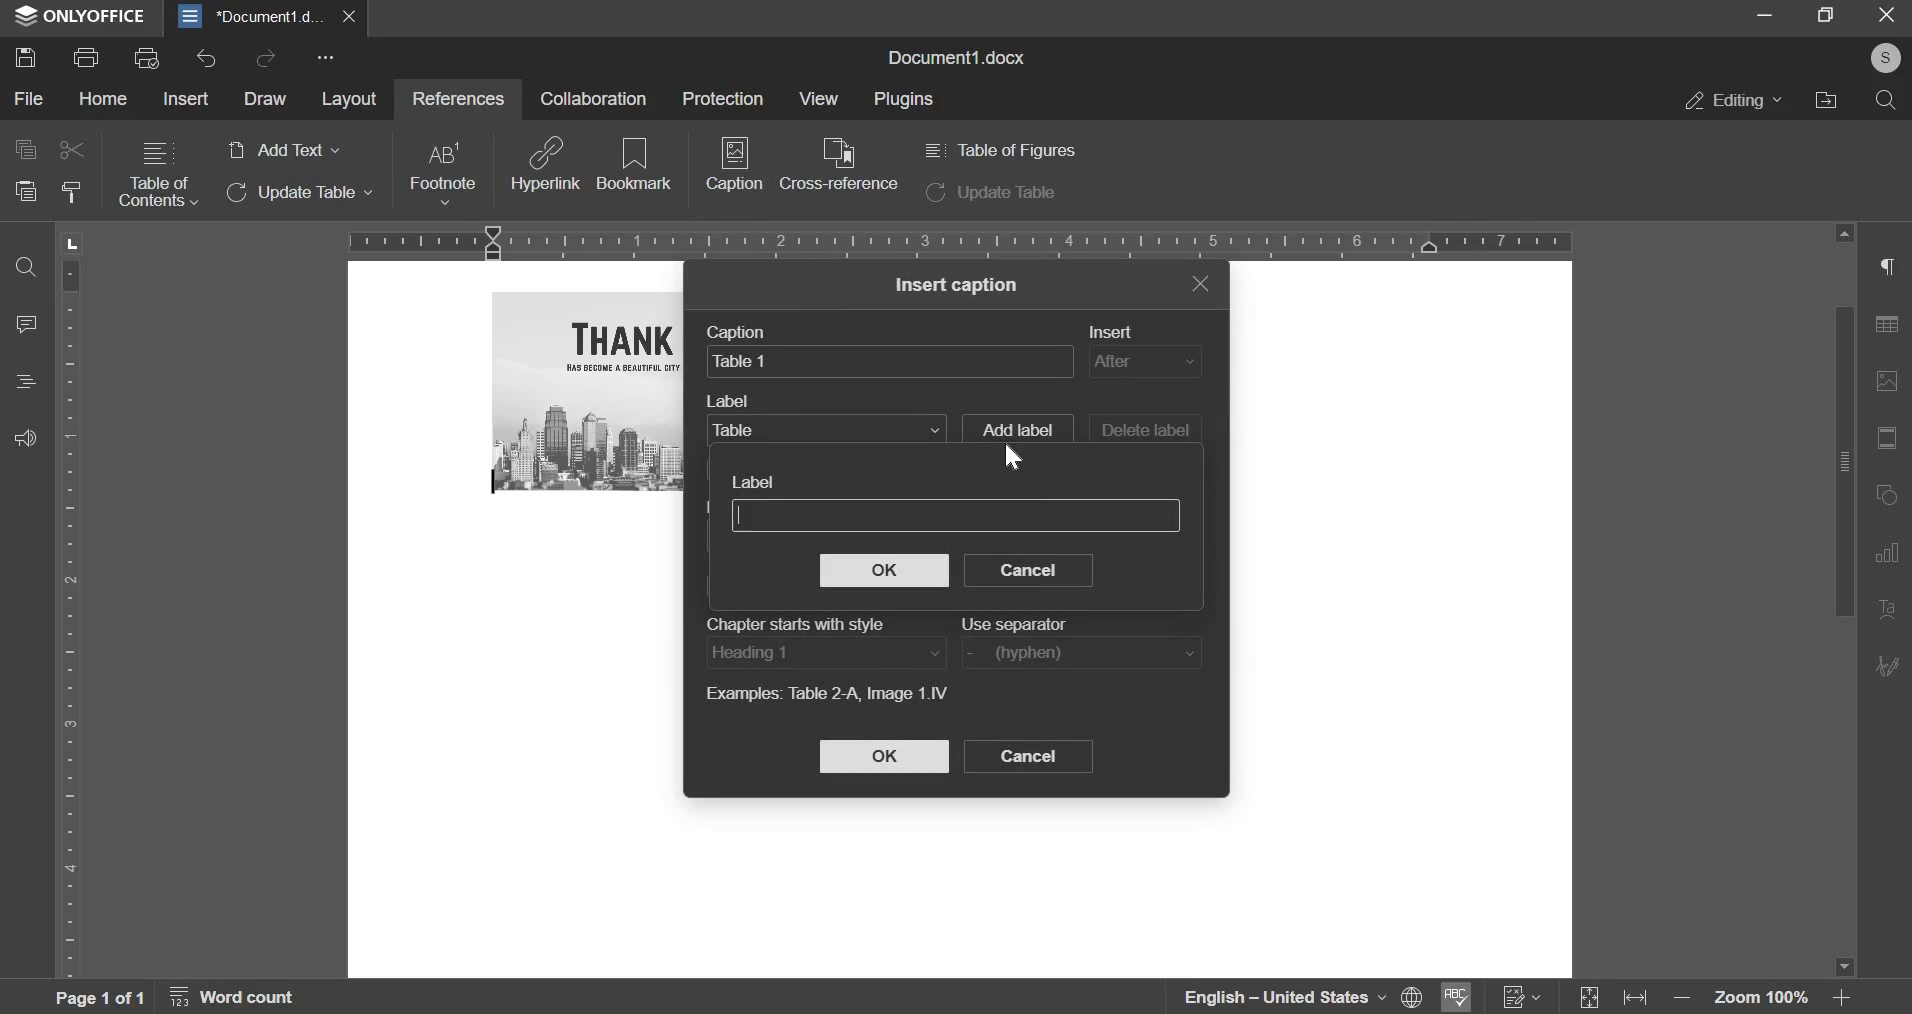 The height and width of the screenshot is (1014, 1912). What do you see at coordinates (1015, 624) in the screenshot?
I see `Use separator` at bounding box center [1015, 624].